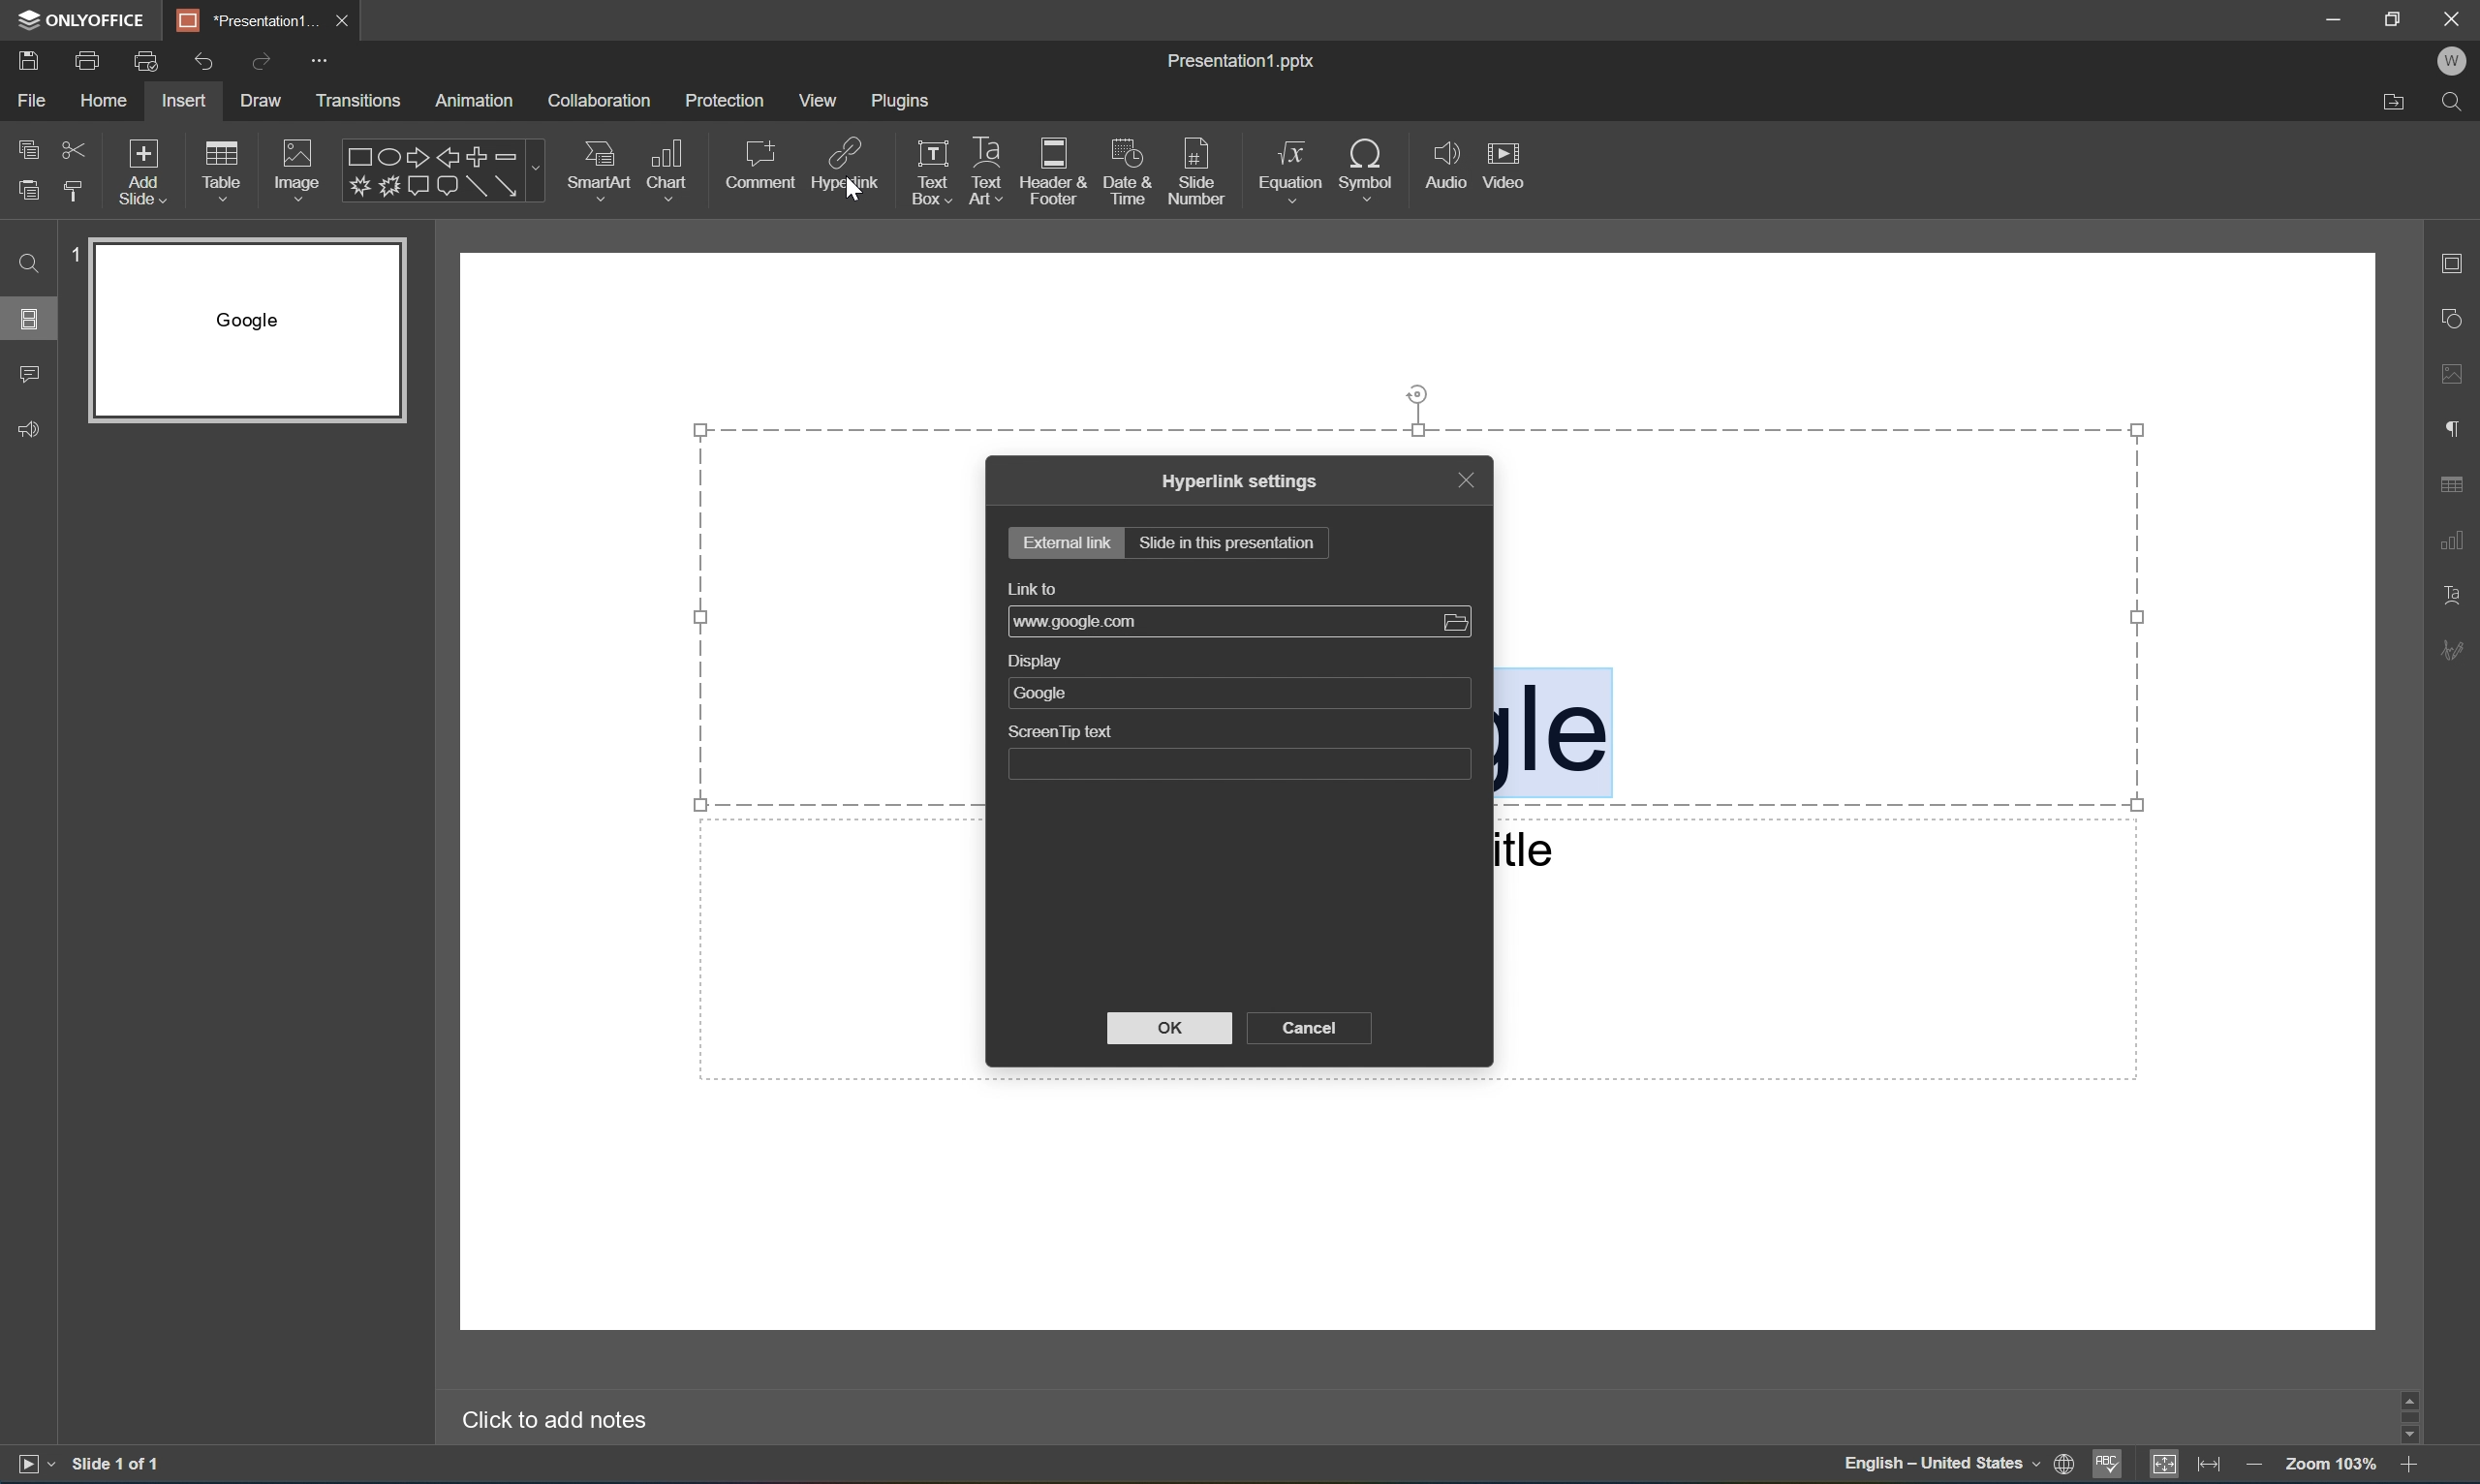 The width and height of the screenshot is (2480, 1484). I want to click on Table settings, so click(2453, 484).